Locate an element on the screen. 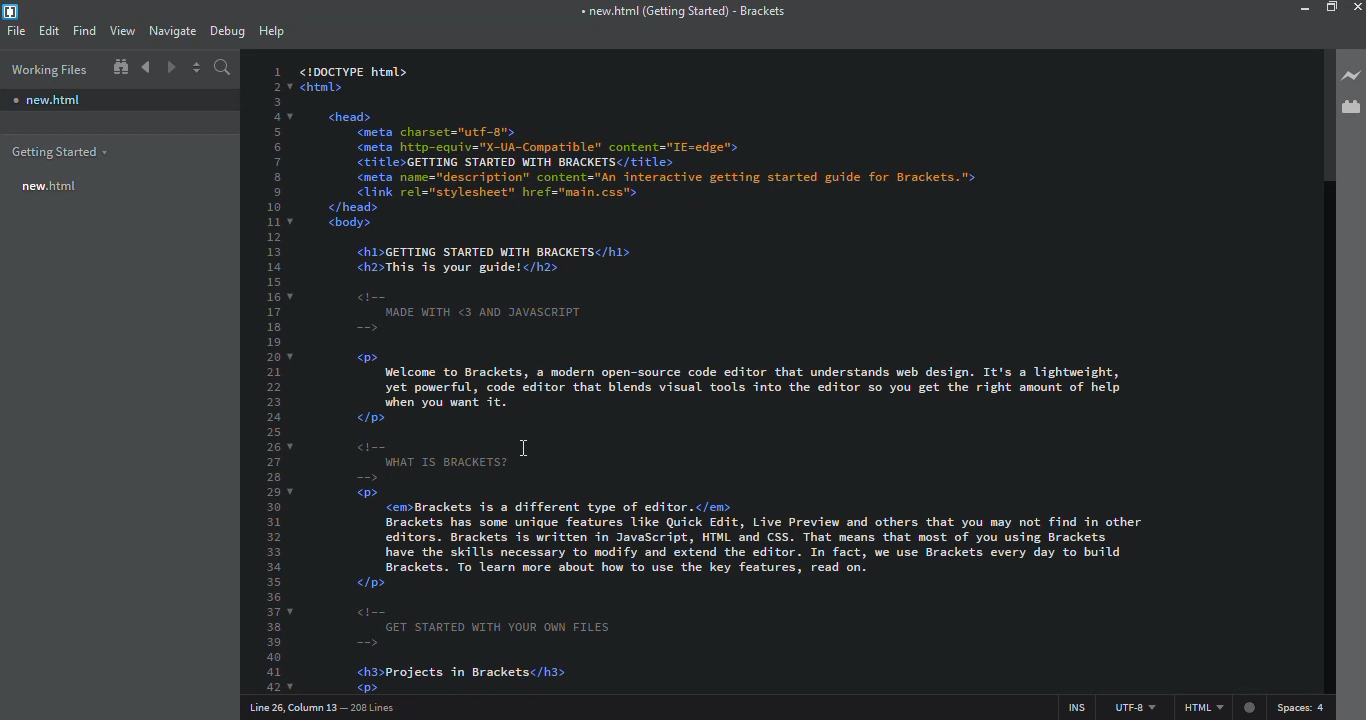  search is located at coordinates (225, 70).